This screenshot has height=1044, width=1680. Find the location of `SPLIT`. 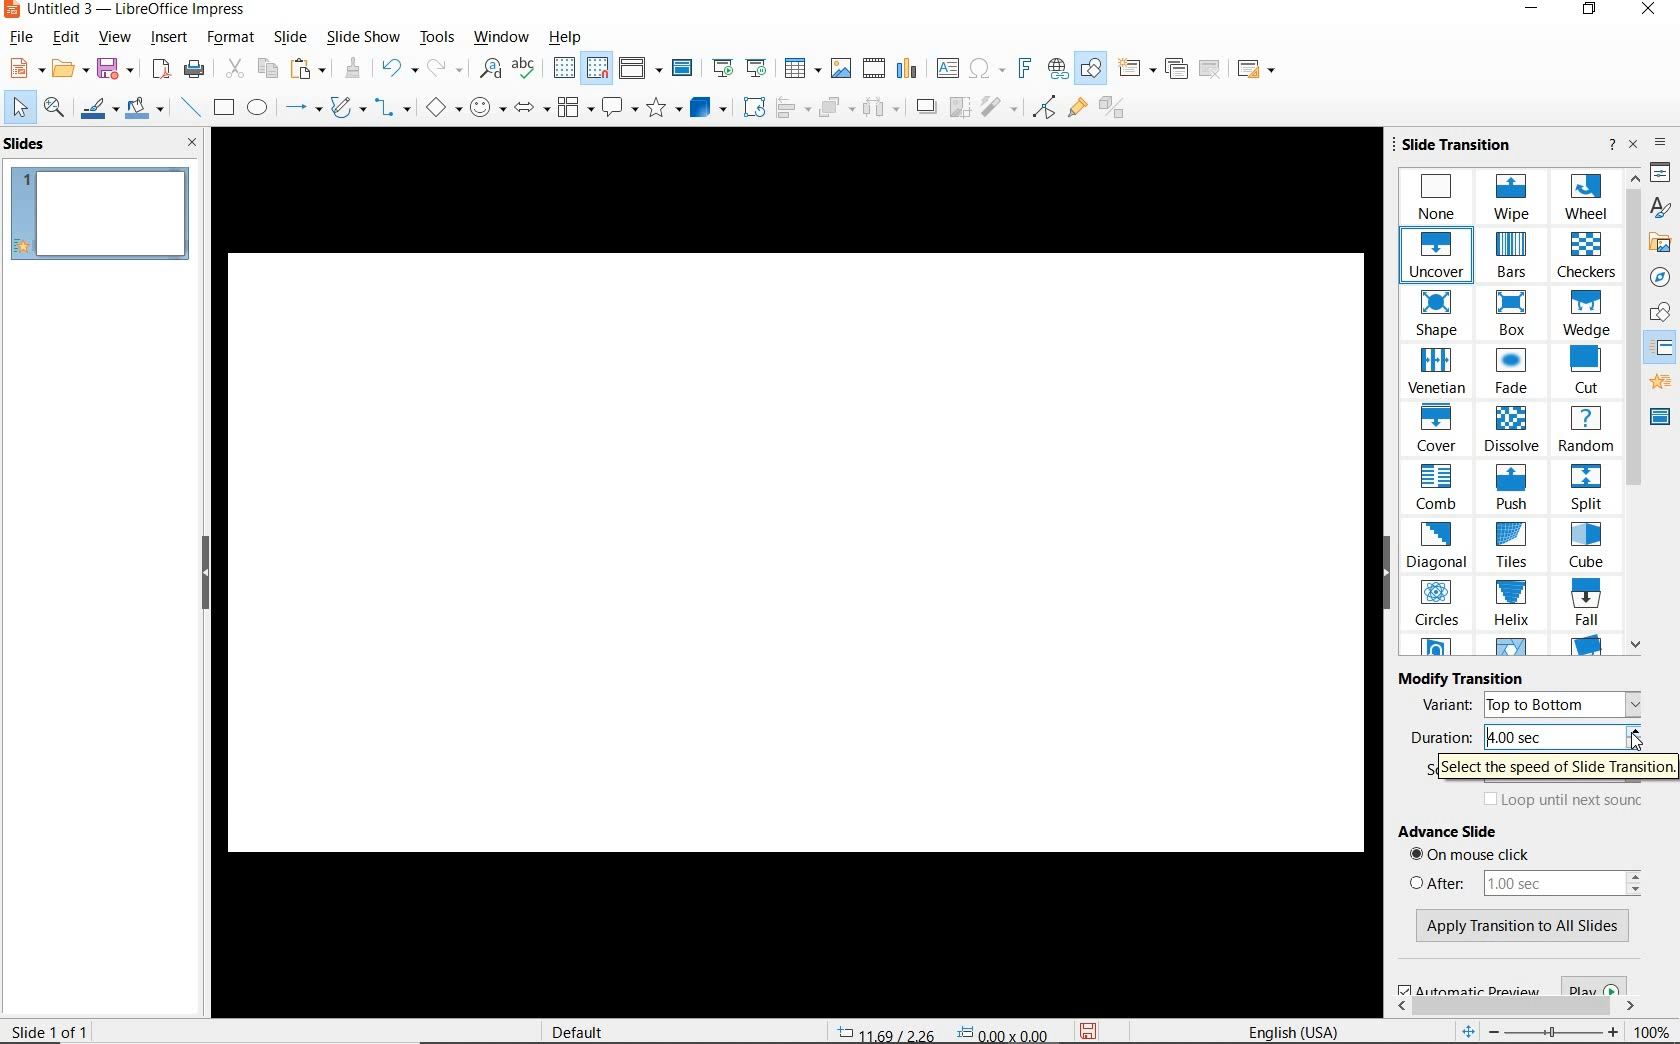

SPLIT is located at coordinates (1585, 488).